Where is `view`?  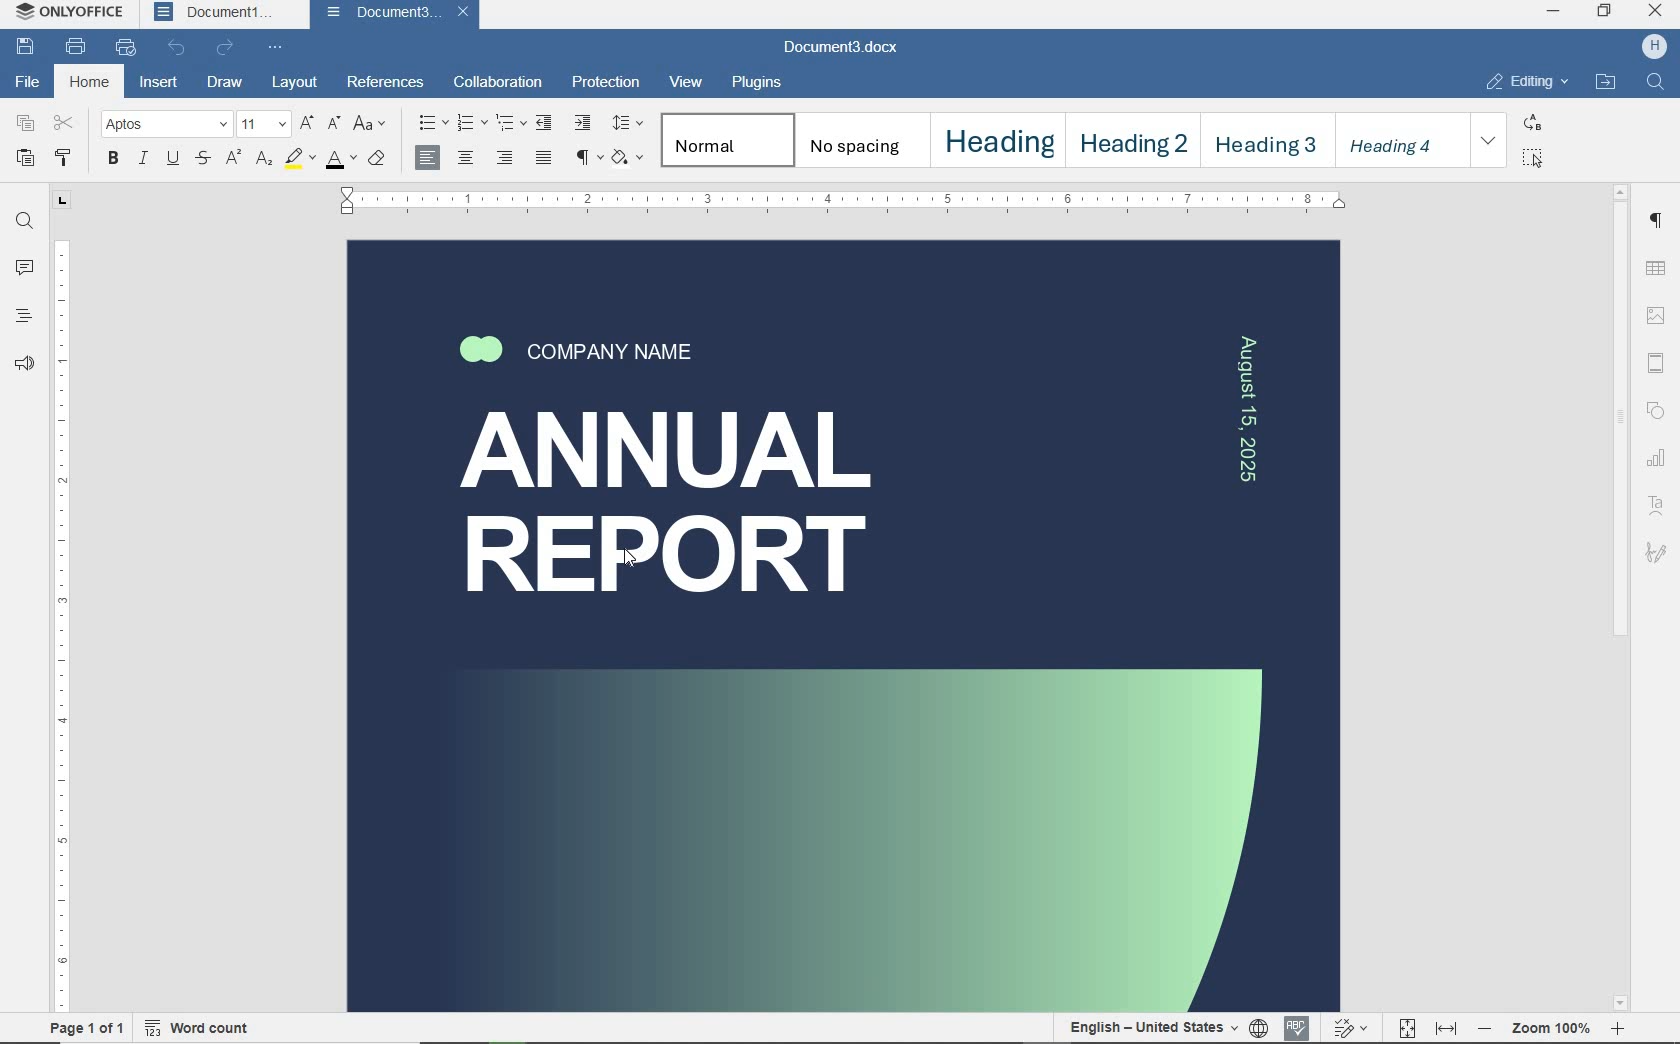
view is located at coordinates (690, 79).